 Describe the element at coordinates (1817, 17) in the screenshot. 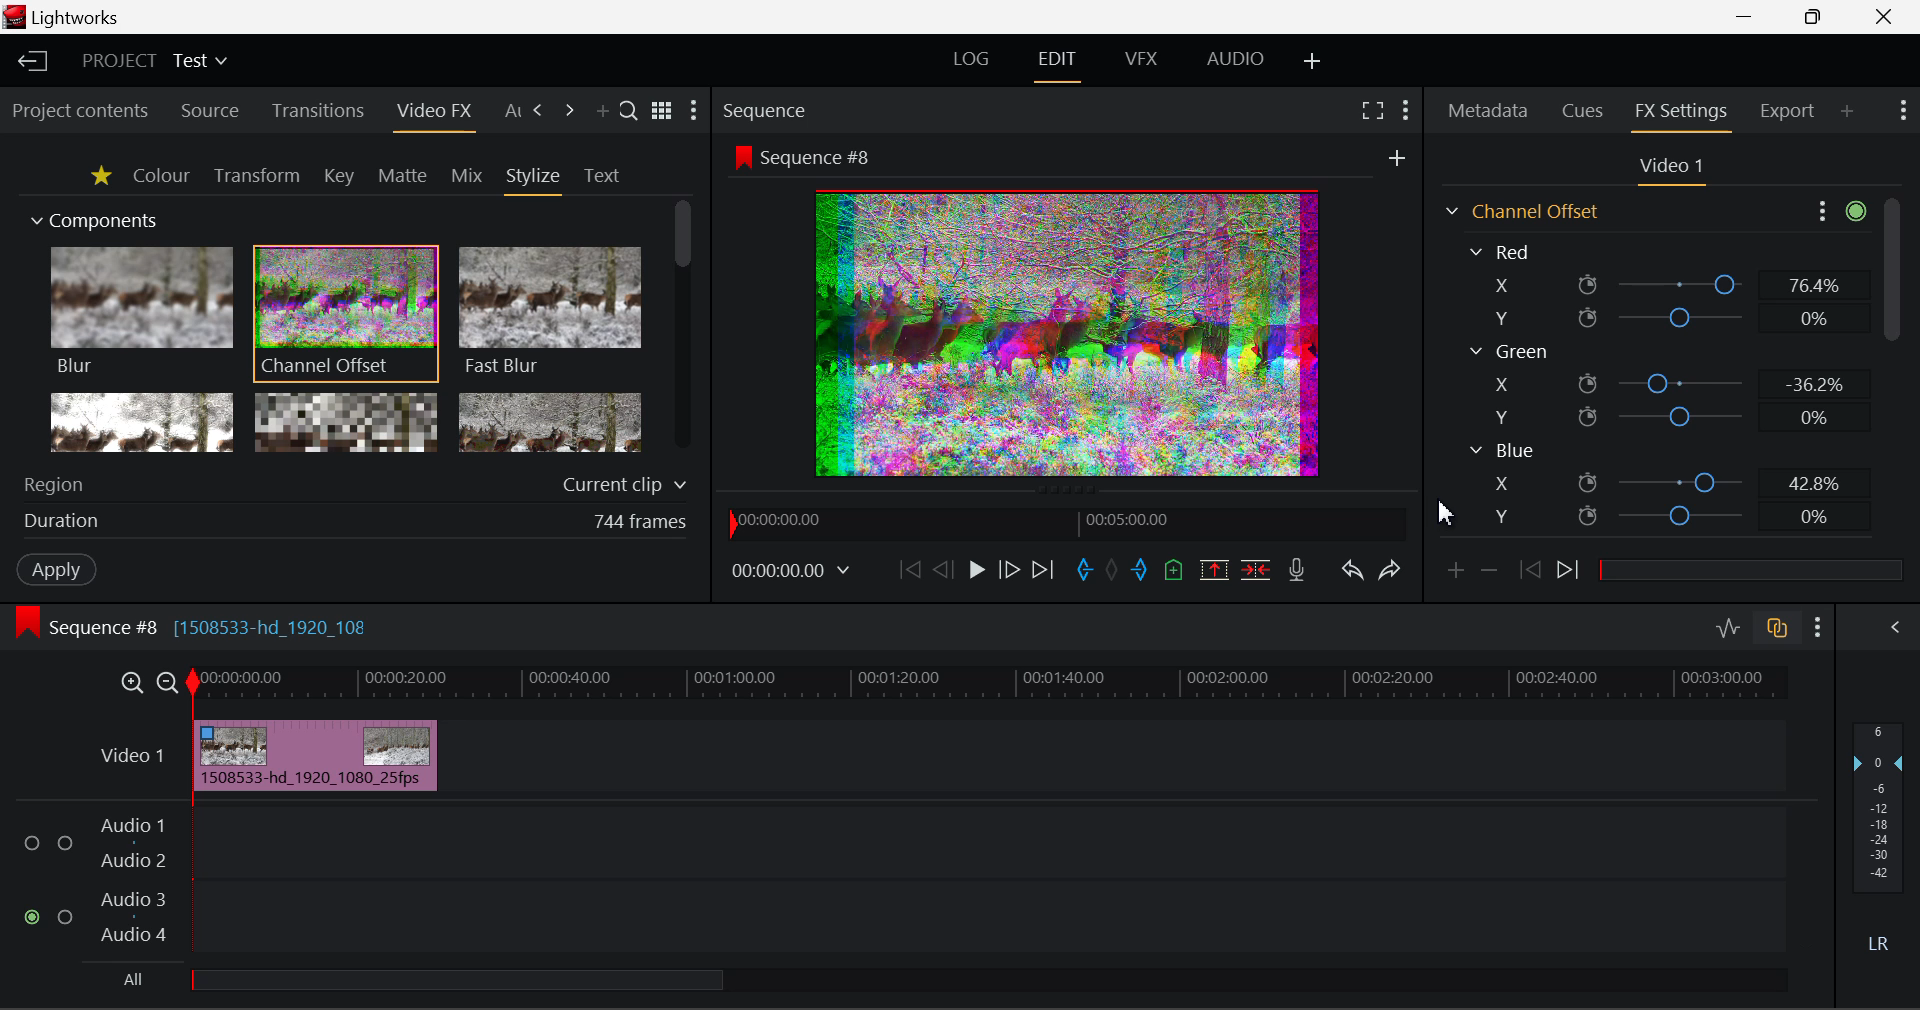

I see `Minimize` at that location.